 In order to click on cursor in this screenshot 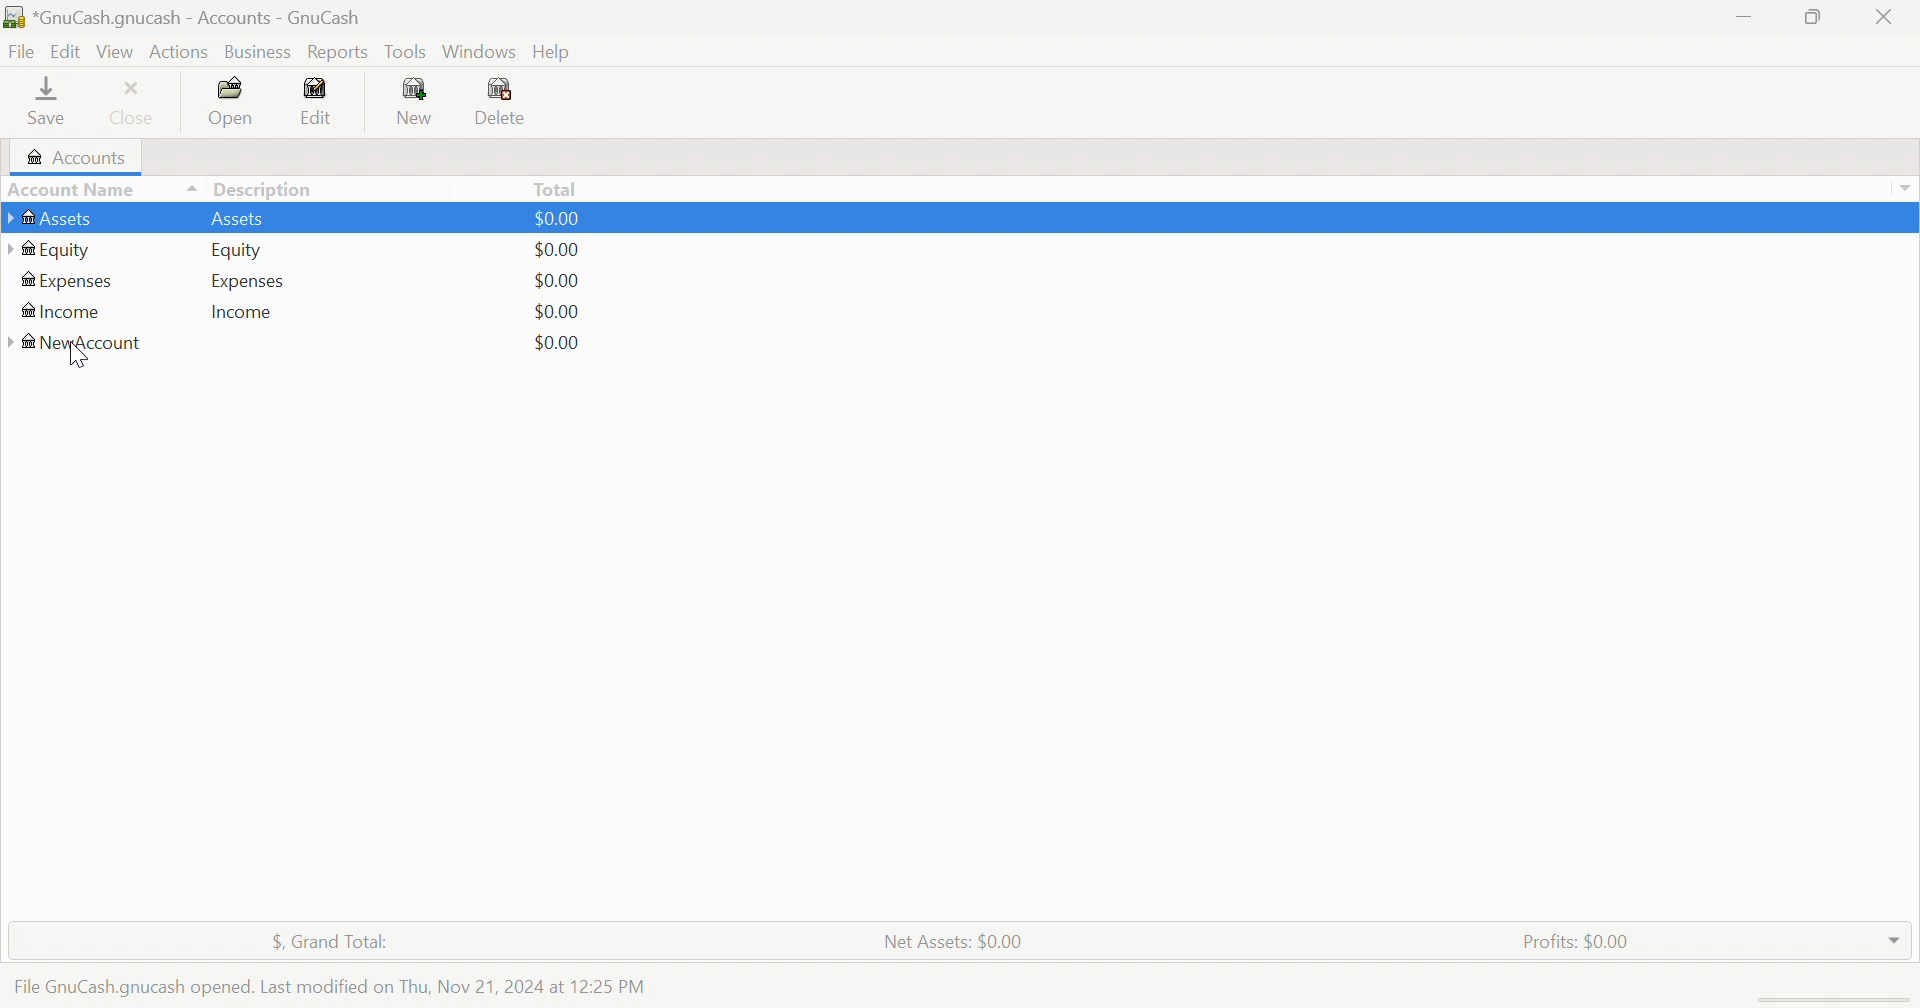, I will do `click(76, 359)`.